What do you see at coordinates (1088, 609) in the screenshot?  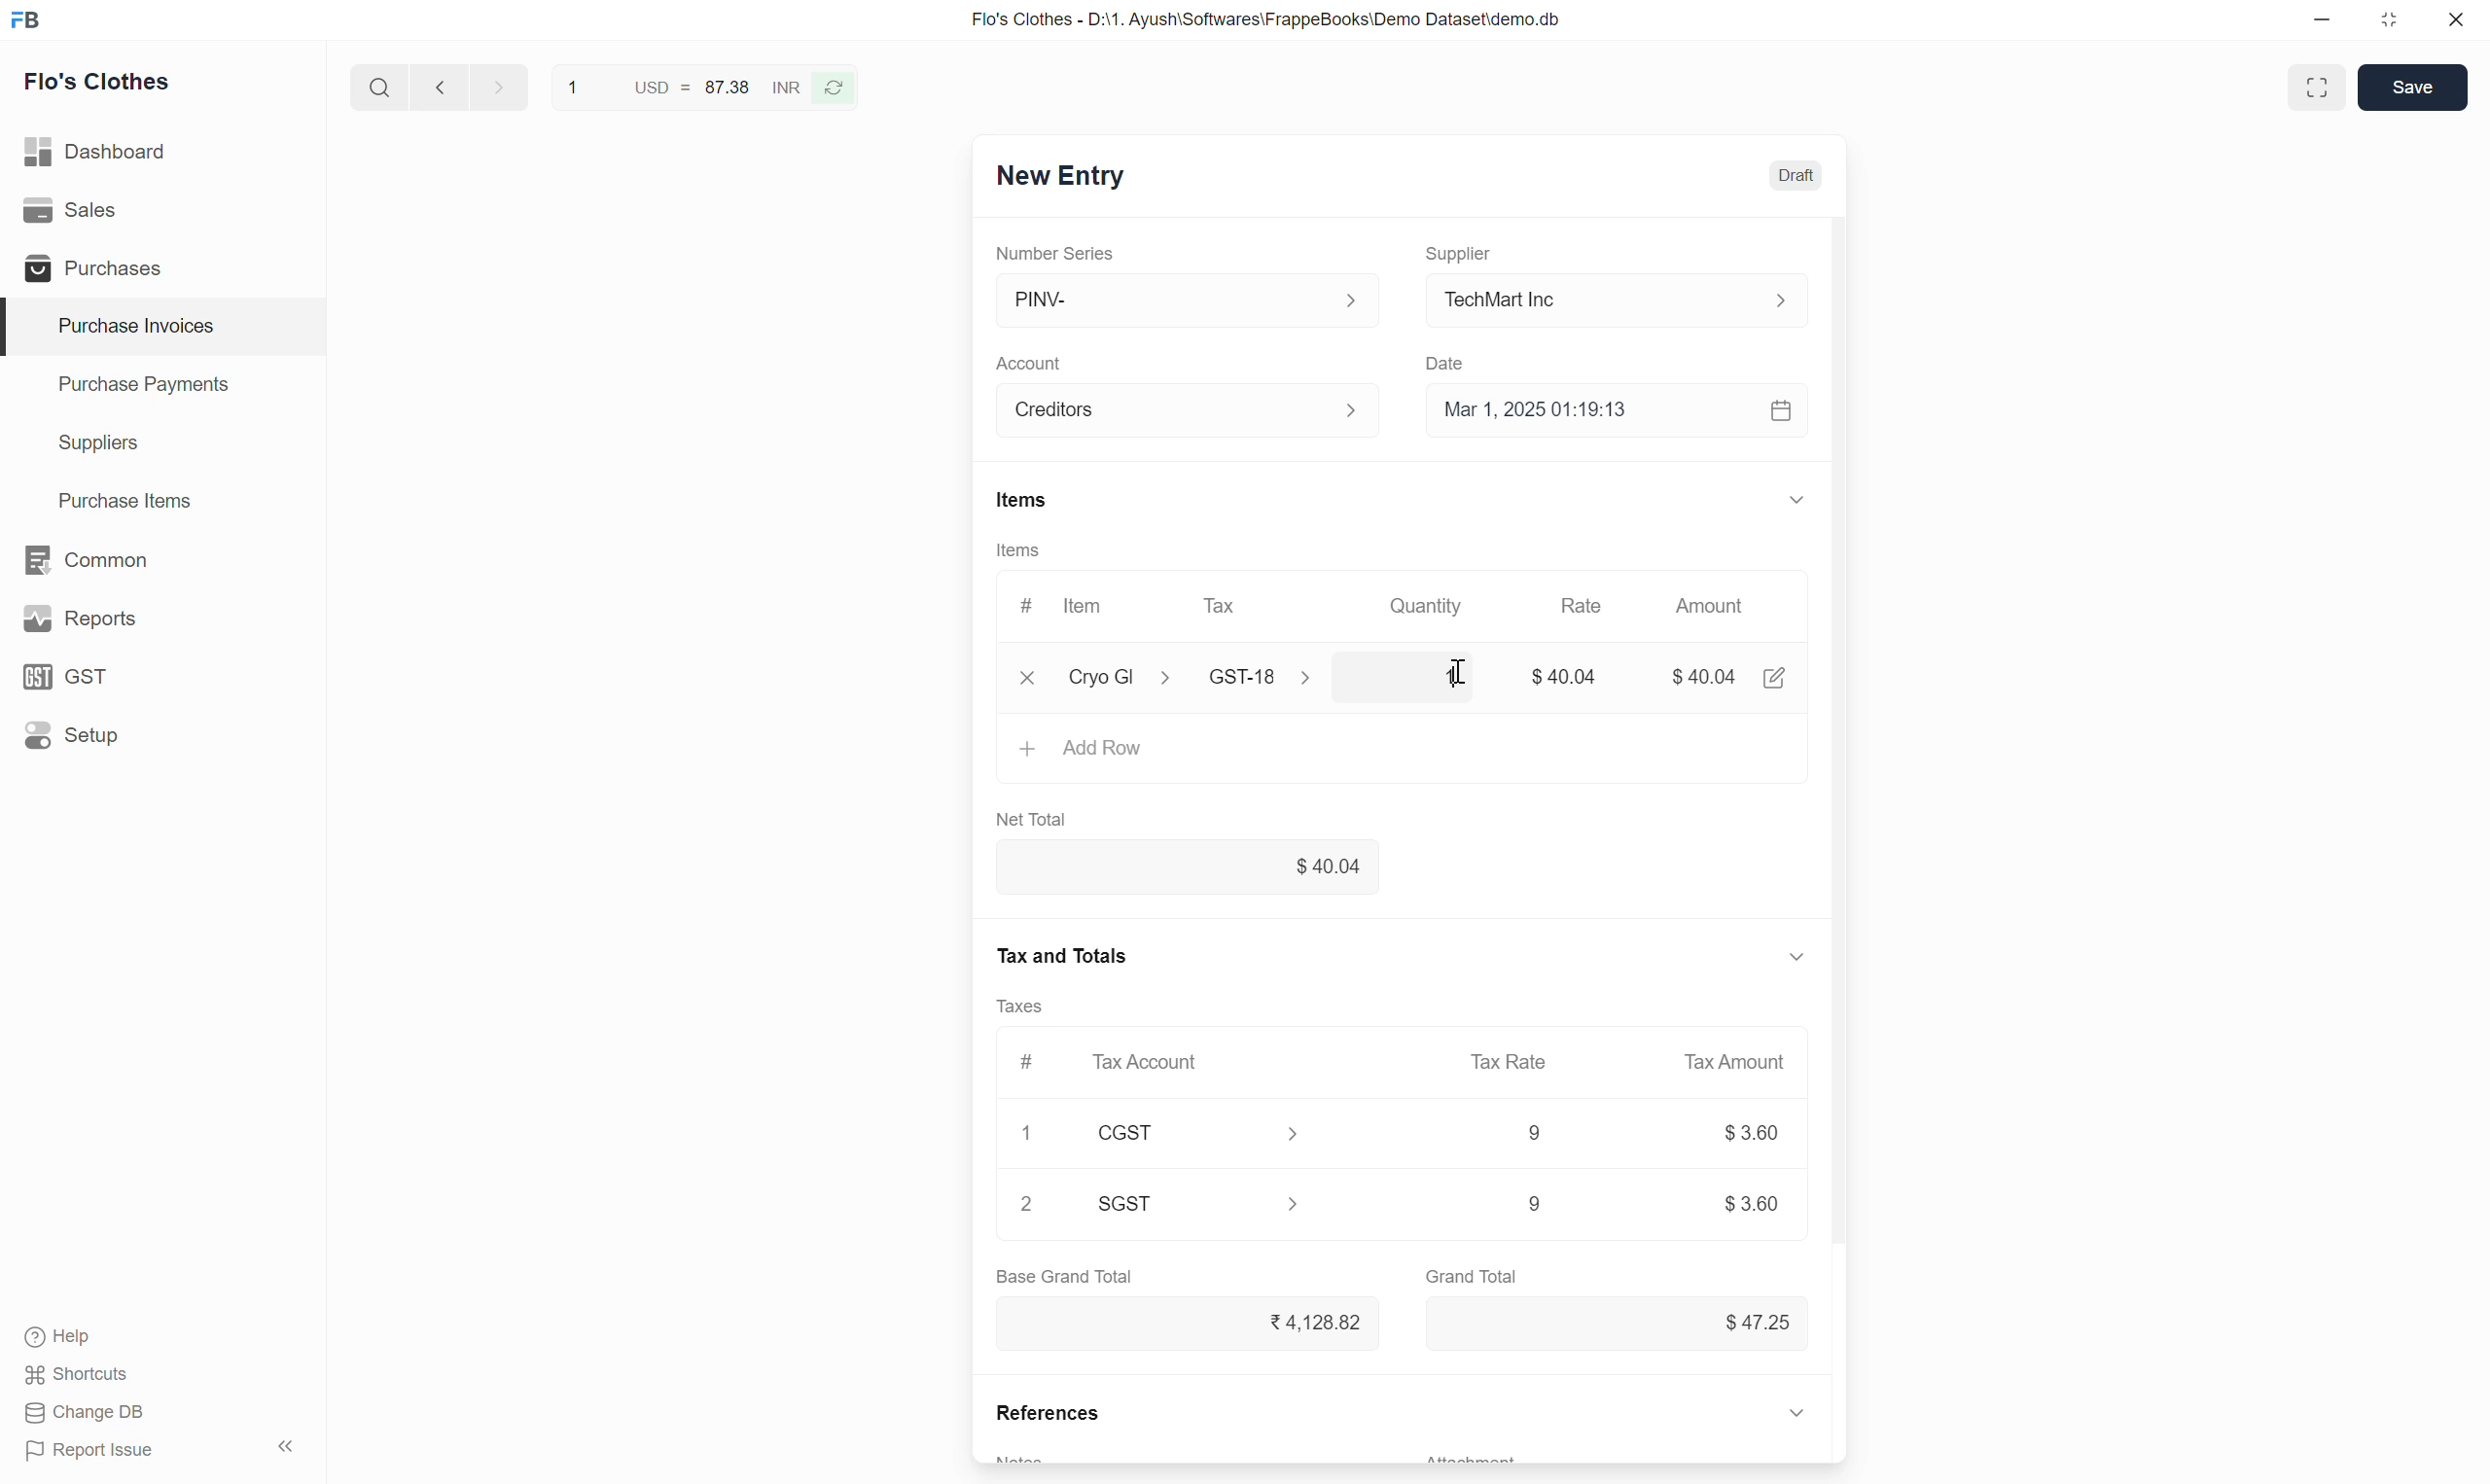 I see `ltem` at bounding box center [1088, 609].